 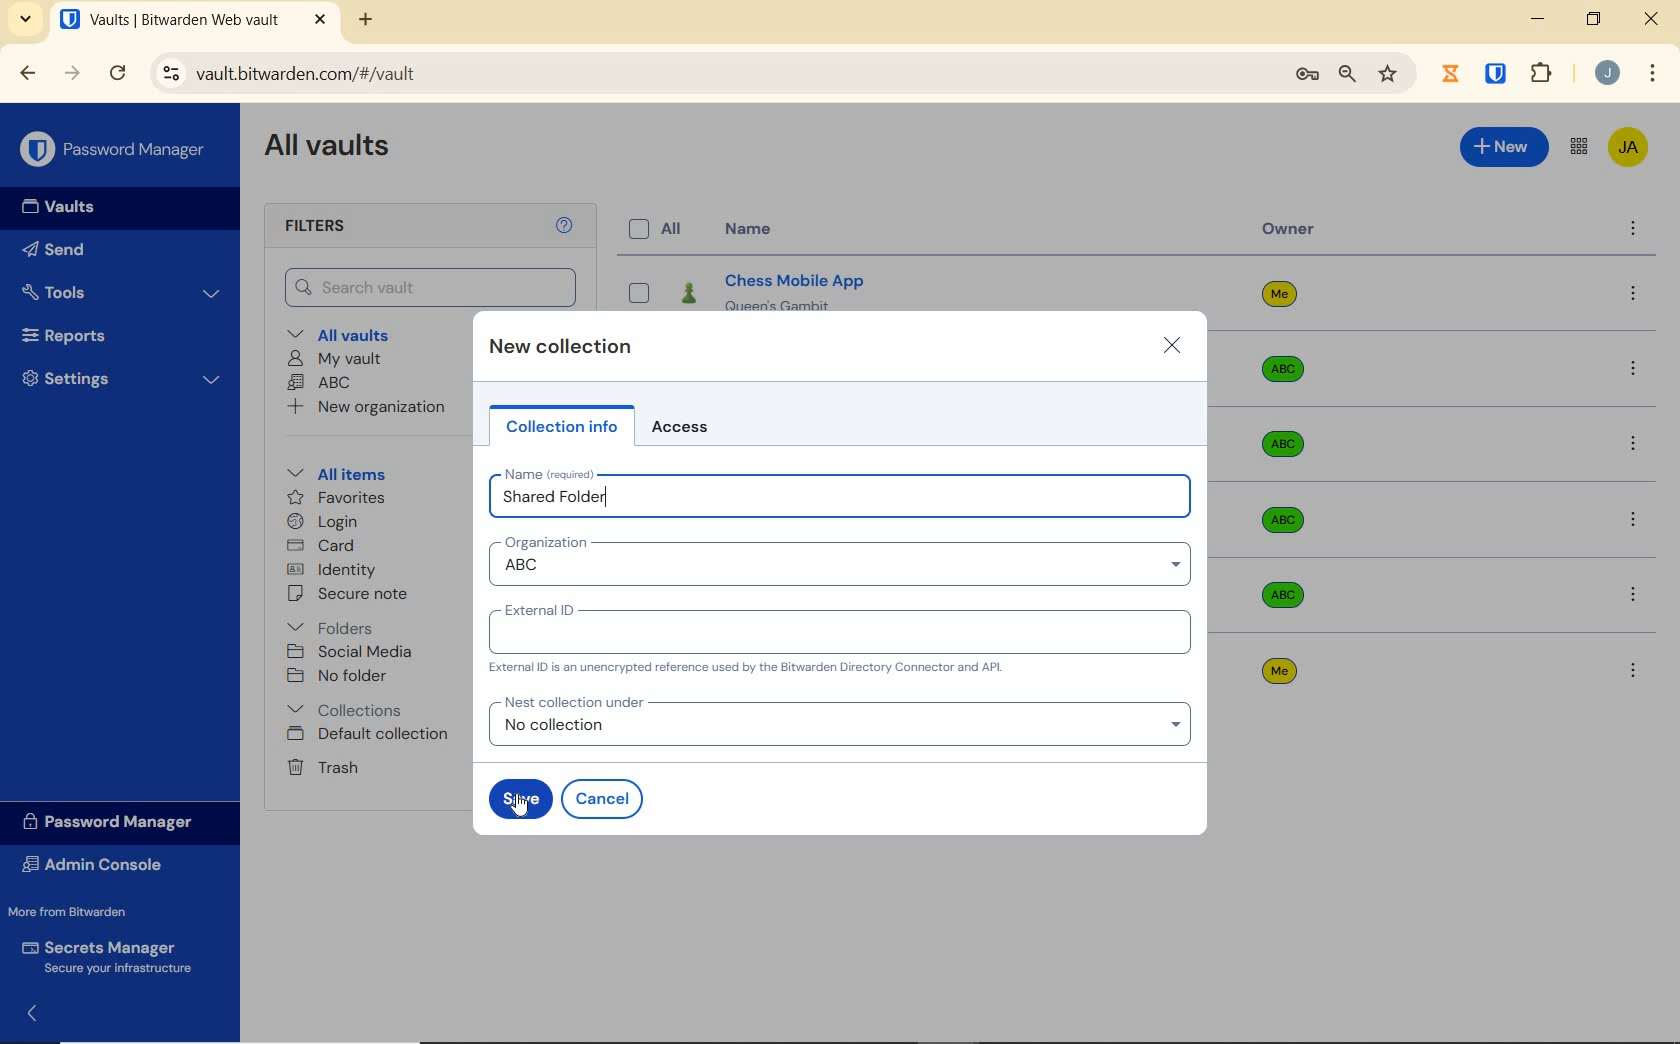 What do you see at coordinates (545, 542) in the screenshot?
I see `Organization` at bounding box center [545, 542].